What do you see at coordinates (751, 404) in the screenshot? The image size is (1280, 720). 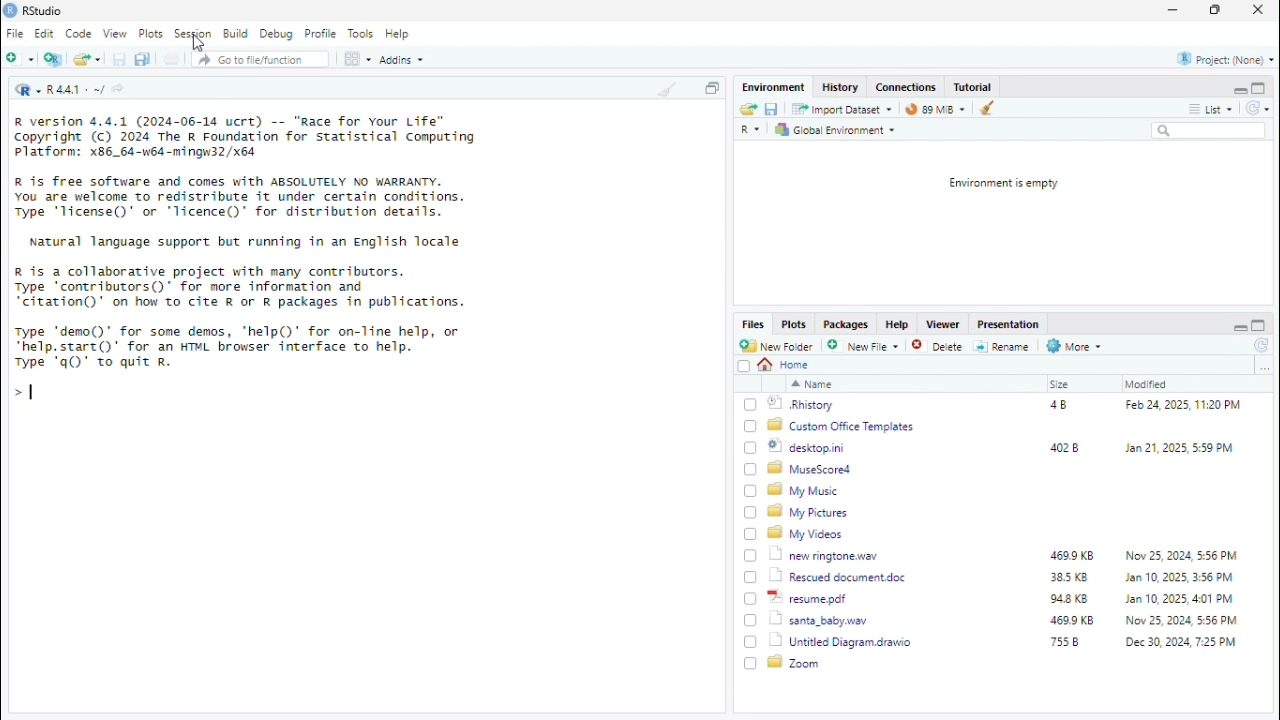 I see `Checkbox` at bounding box center [751, 404].